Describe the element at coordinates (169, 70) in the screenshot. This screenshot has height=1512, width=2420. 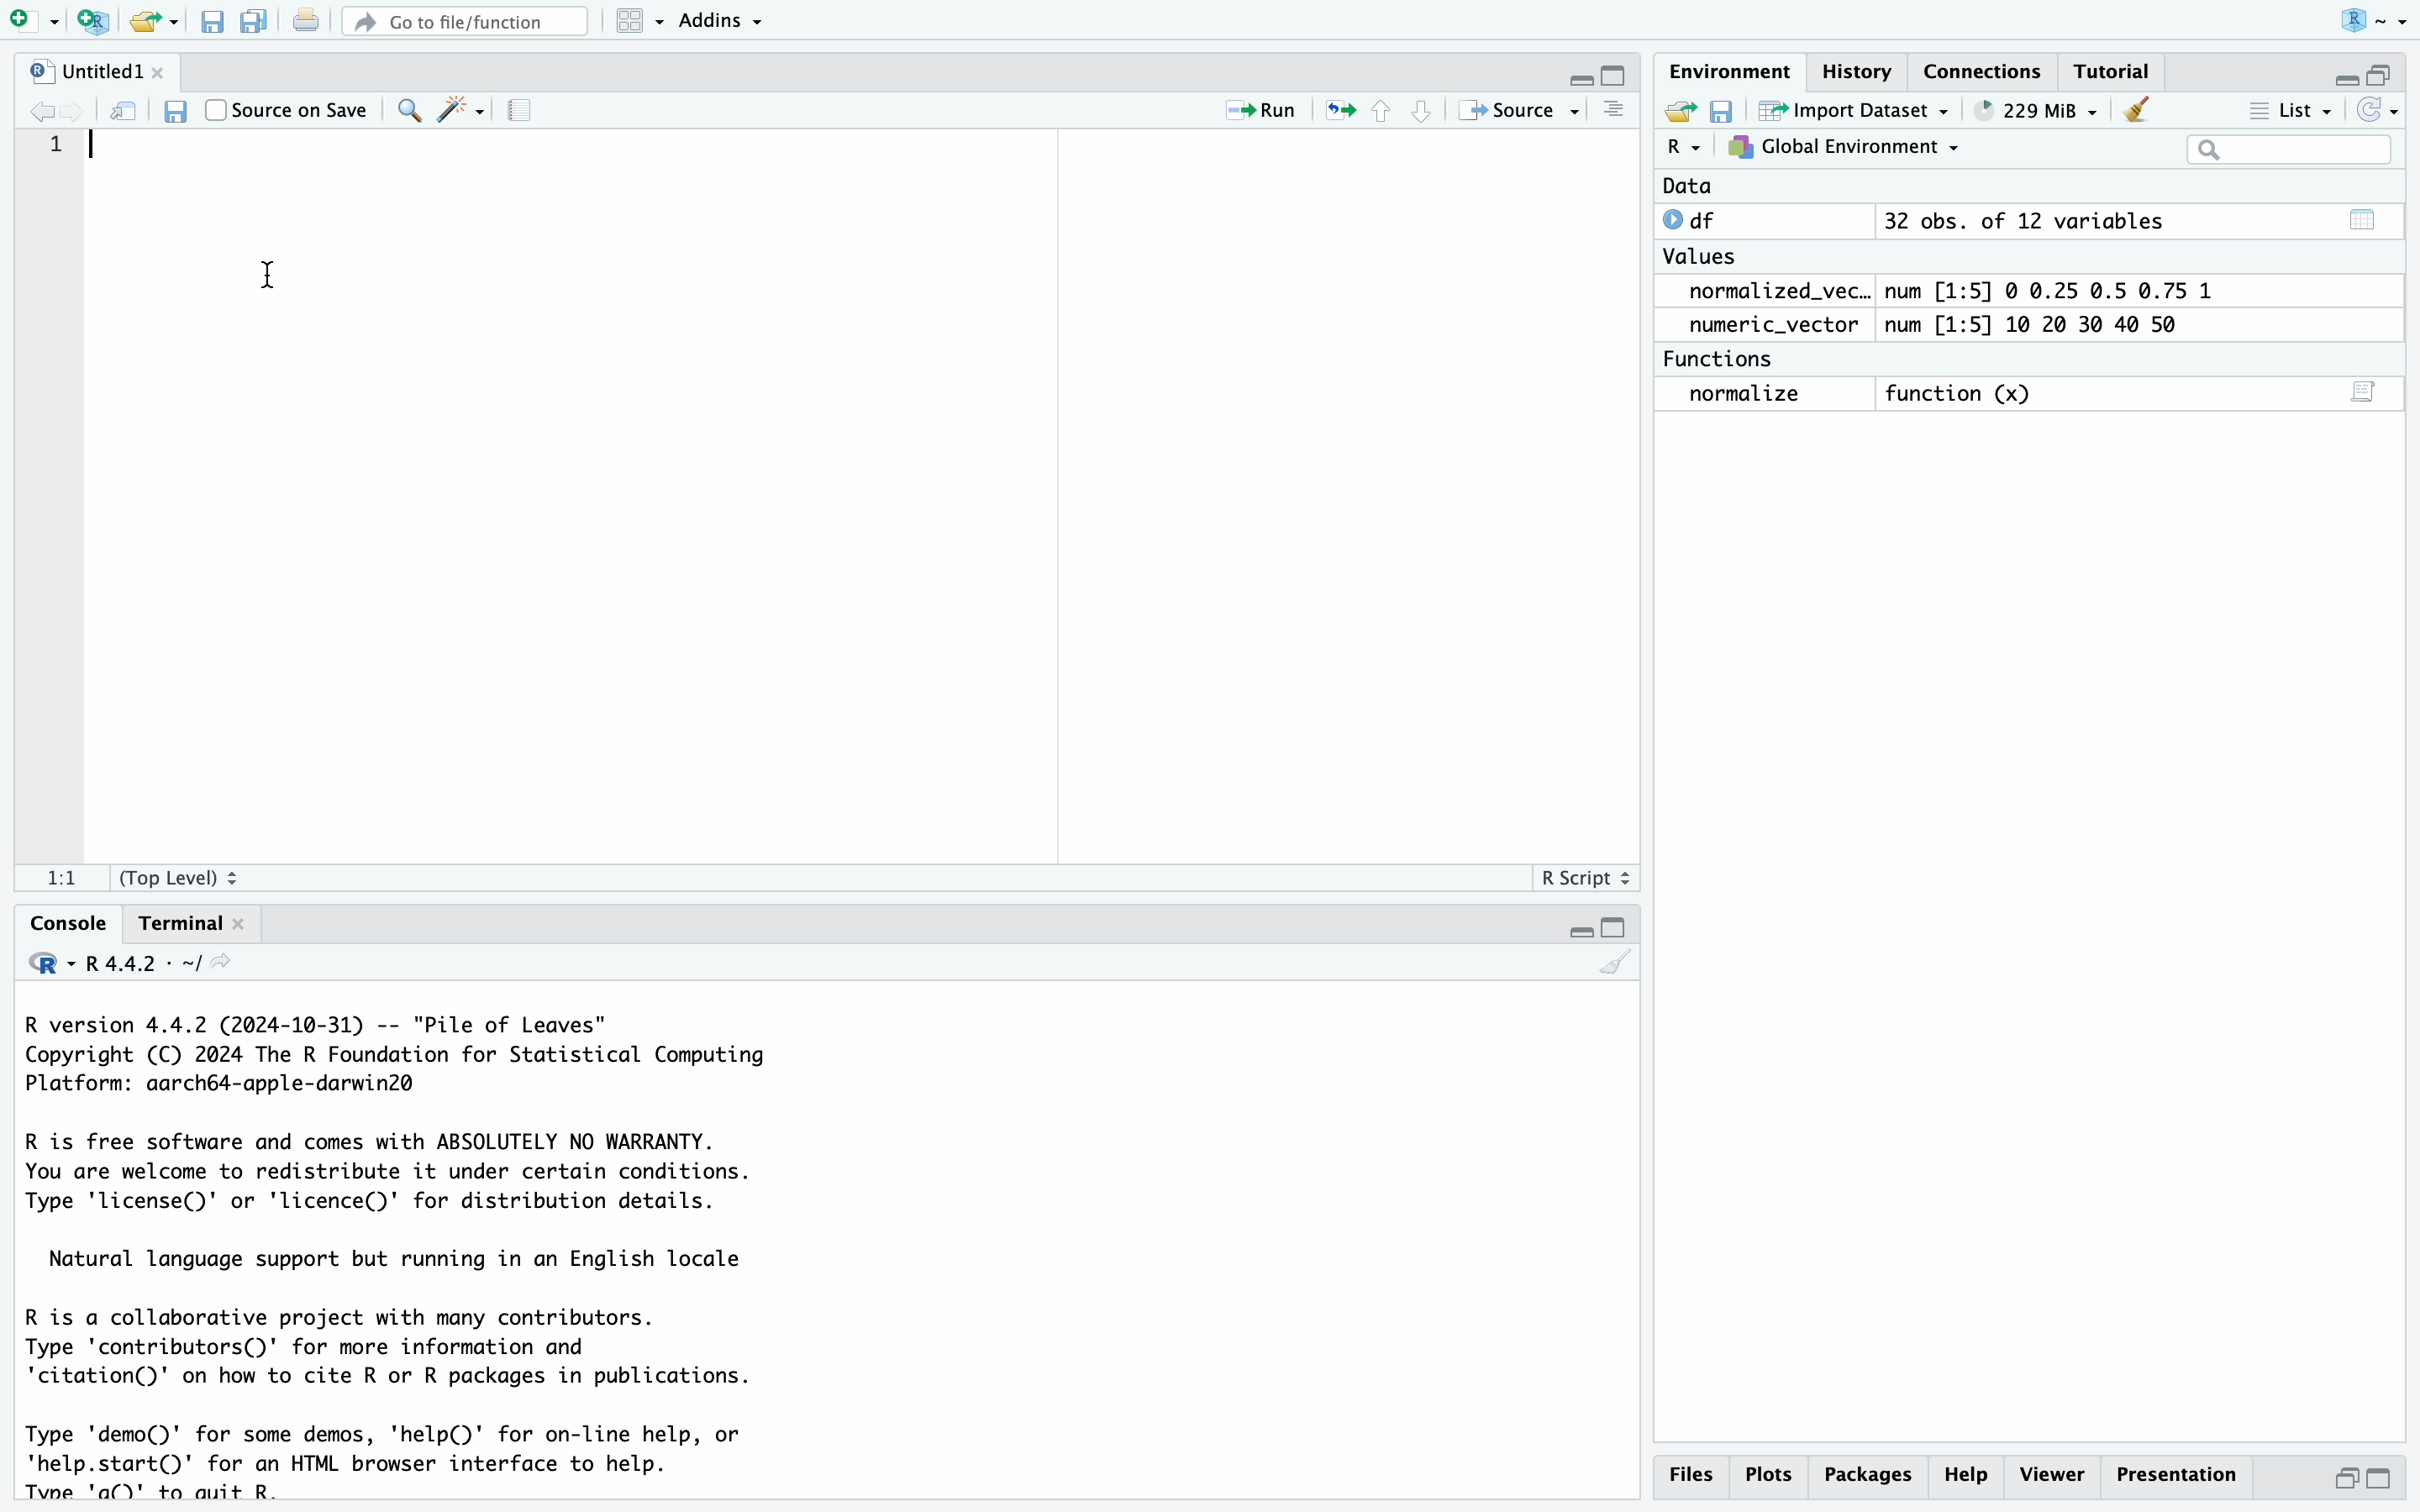
I see `close` at that location.